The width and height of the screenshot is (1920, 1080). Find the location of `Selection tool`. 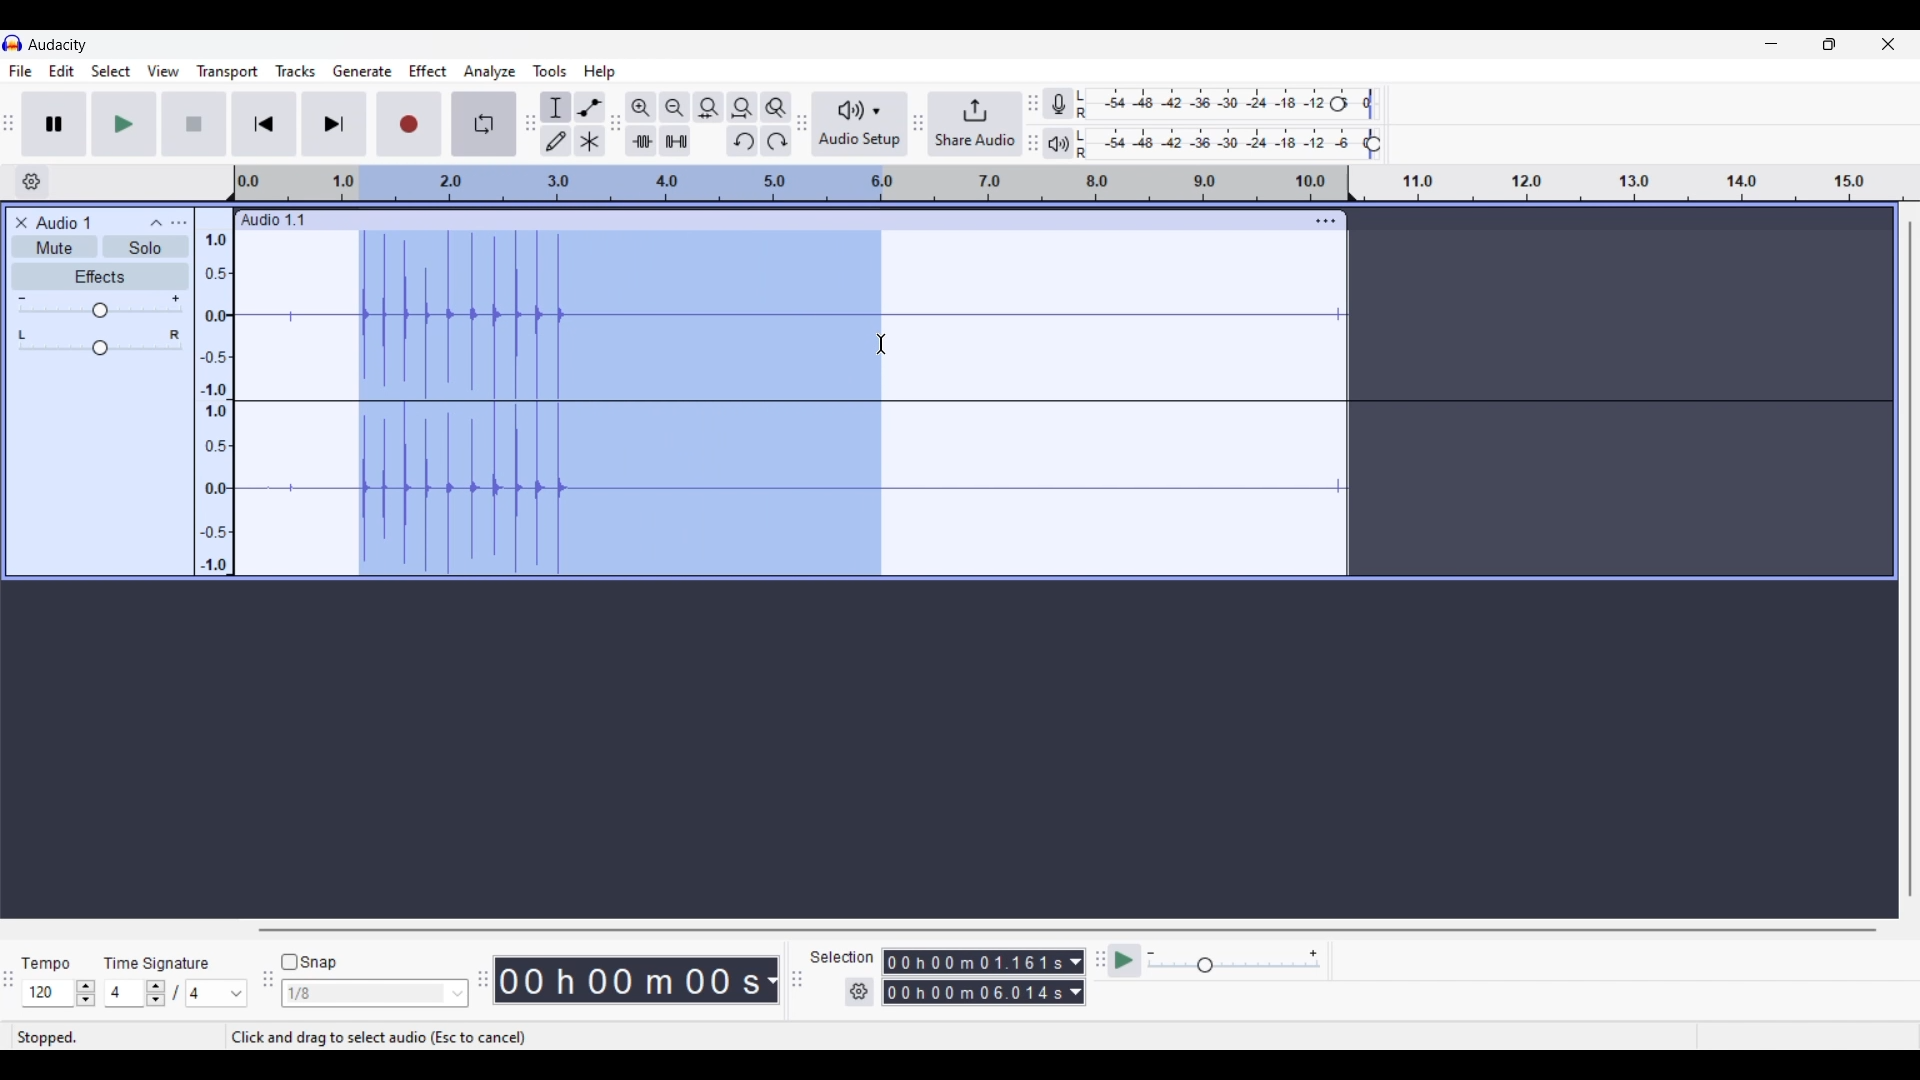

Selection tool is located at coordinates (555, 106).